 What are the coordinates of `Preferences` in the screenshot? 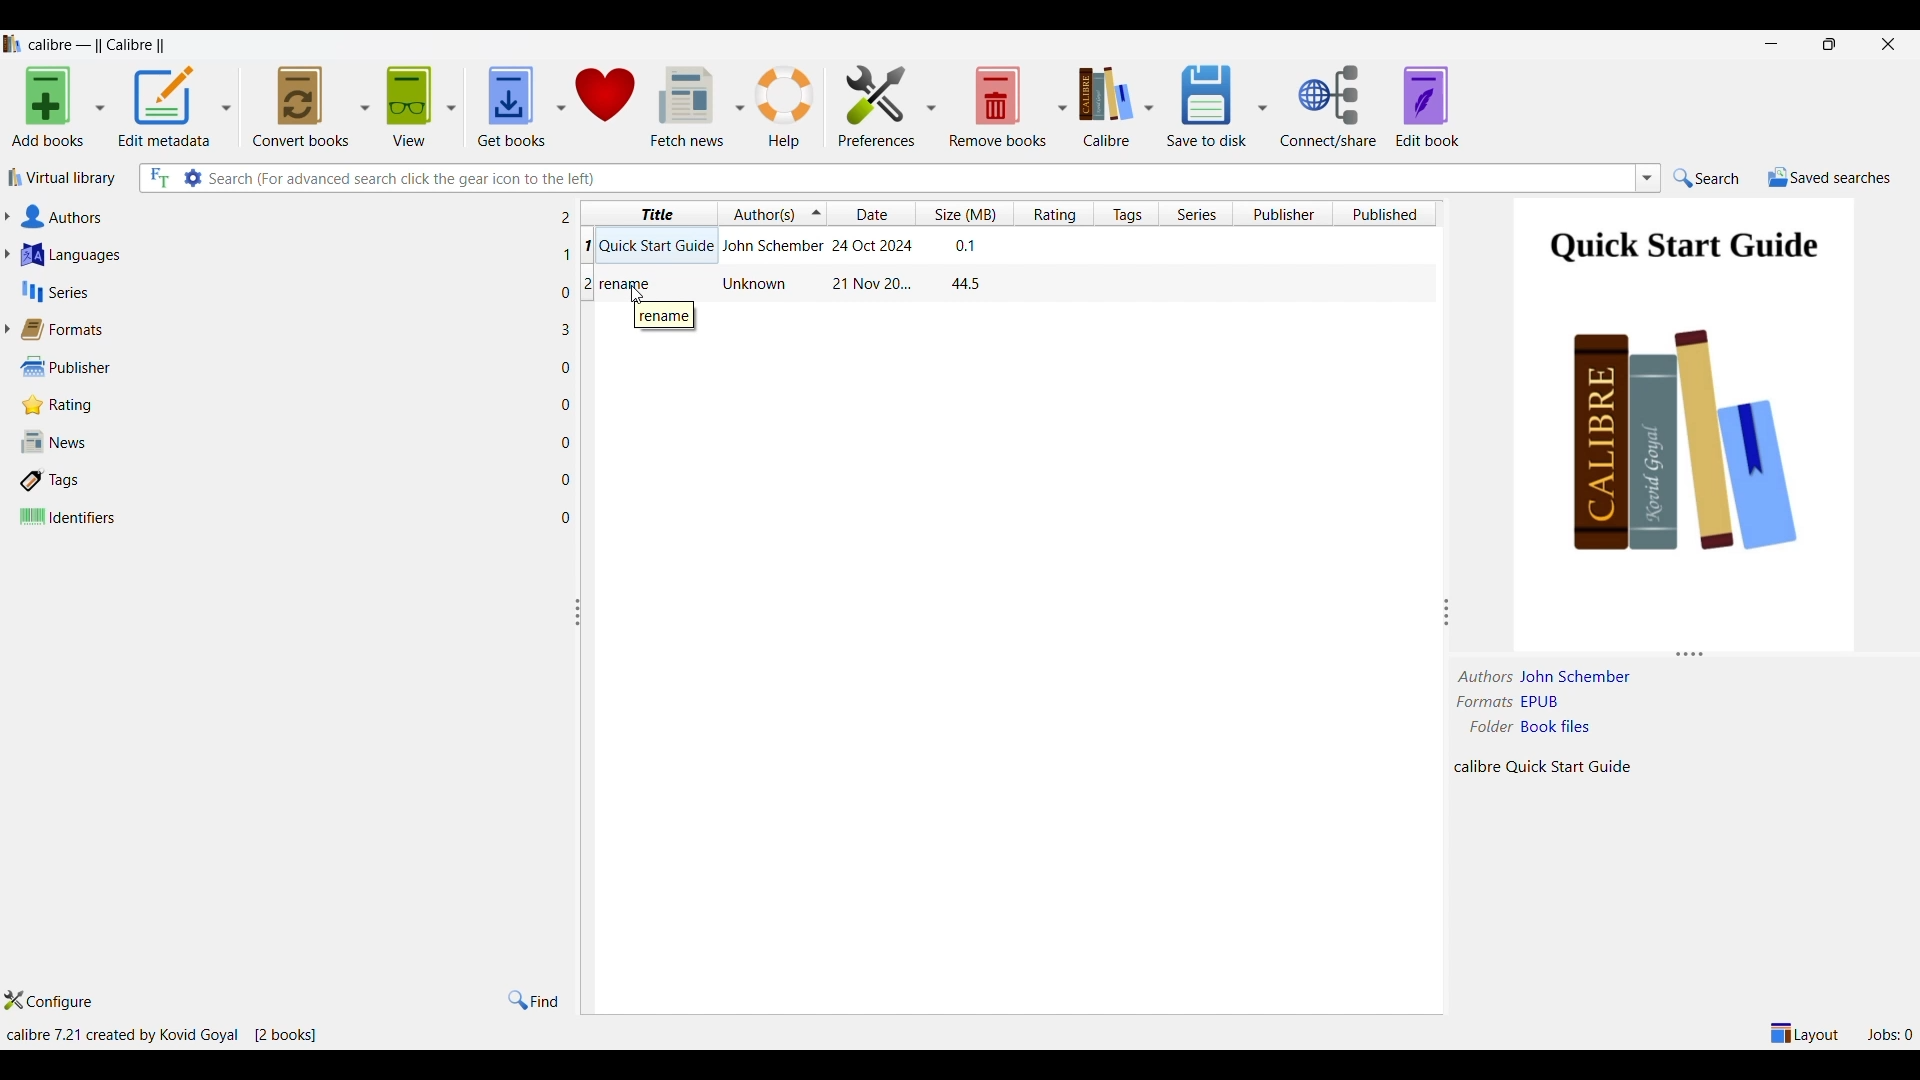 It's located at (877, 106).